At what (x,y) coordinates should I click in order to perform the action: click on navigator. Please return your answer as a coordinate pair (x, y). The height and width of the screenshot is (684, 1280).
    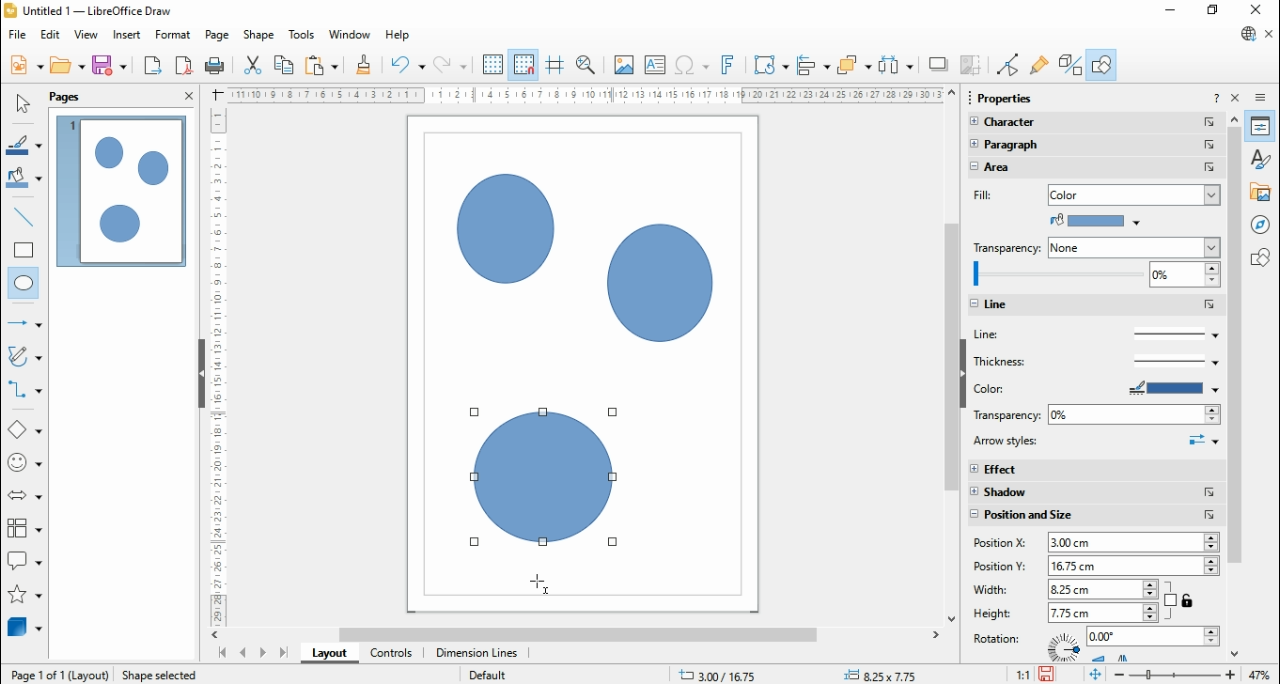
    Looking at the image, I should click on (1264, 224).